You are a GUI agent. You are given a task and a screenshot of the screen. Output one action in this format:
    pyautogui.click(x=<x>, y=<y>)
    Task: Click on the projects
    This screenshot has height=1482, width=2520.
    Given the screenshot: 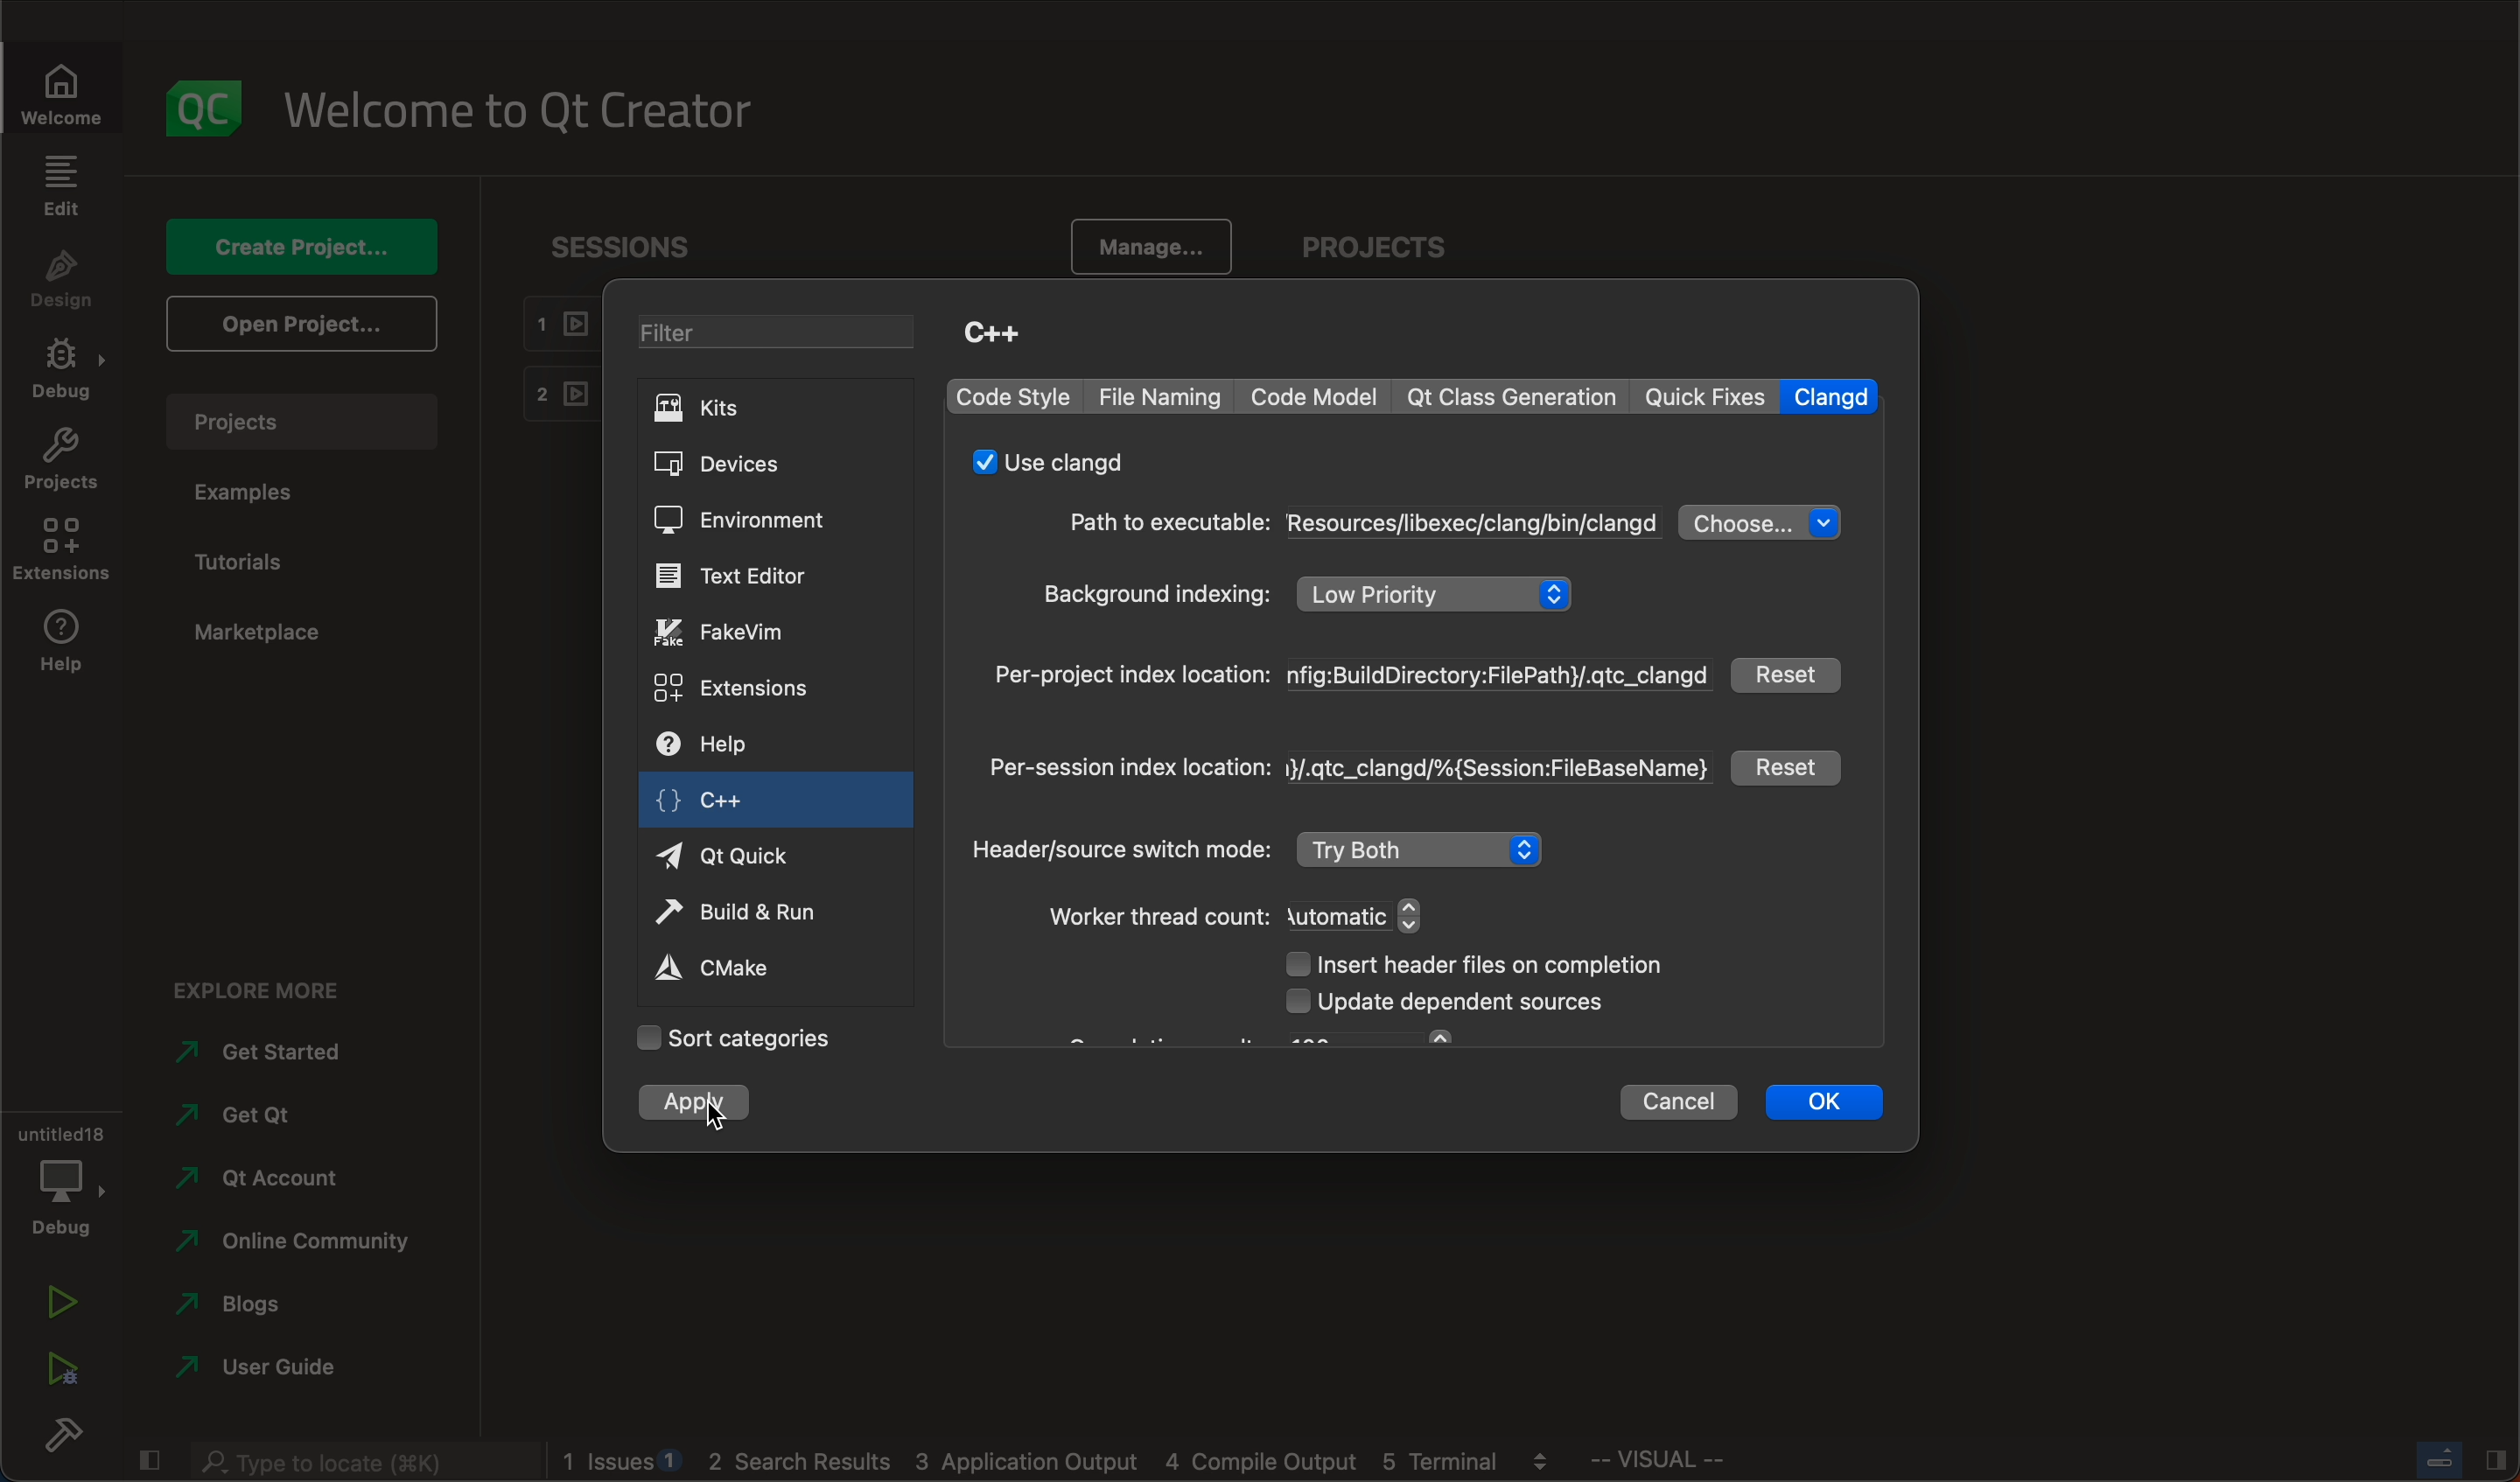 What is the action you would take?
    pyautogui.click(x=306, y=421)
    